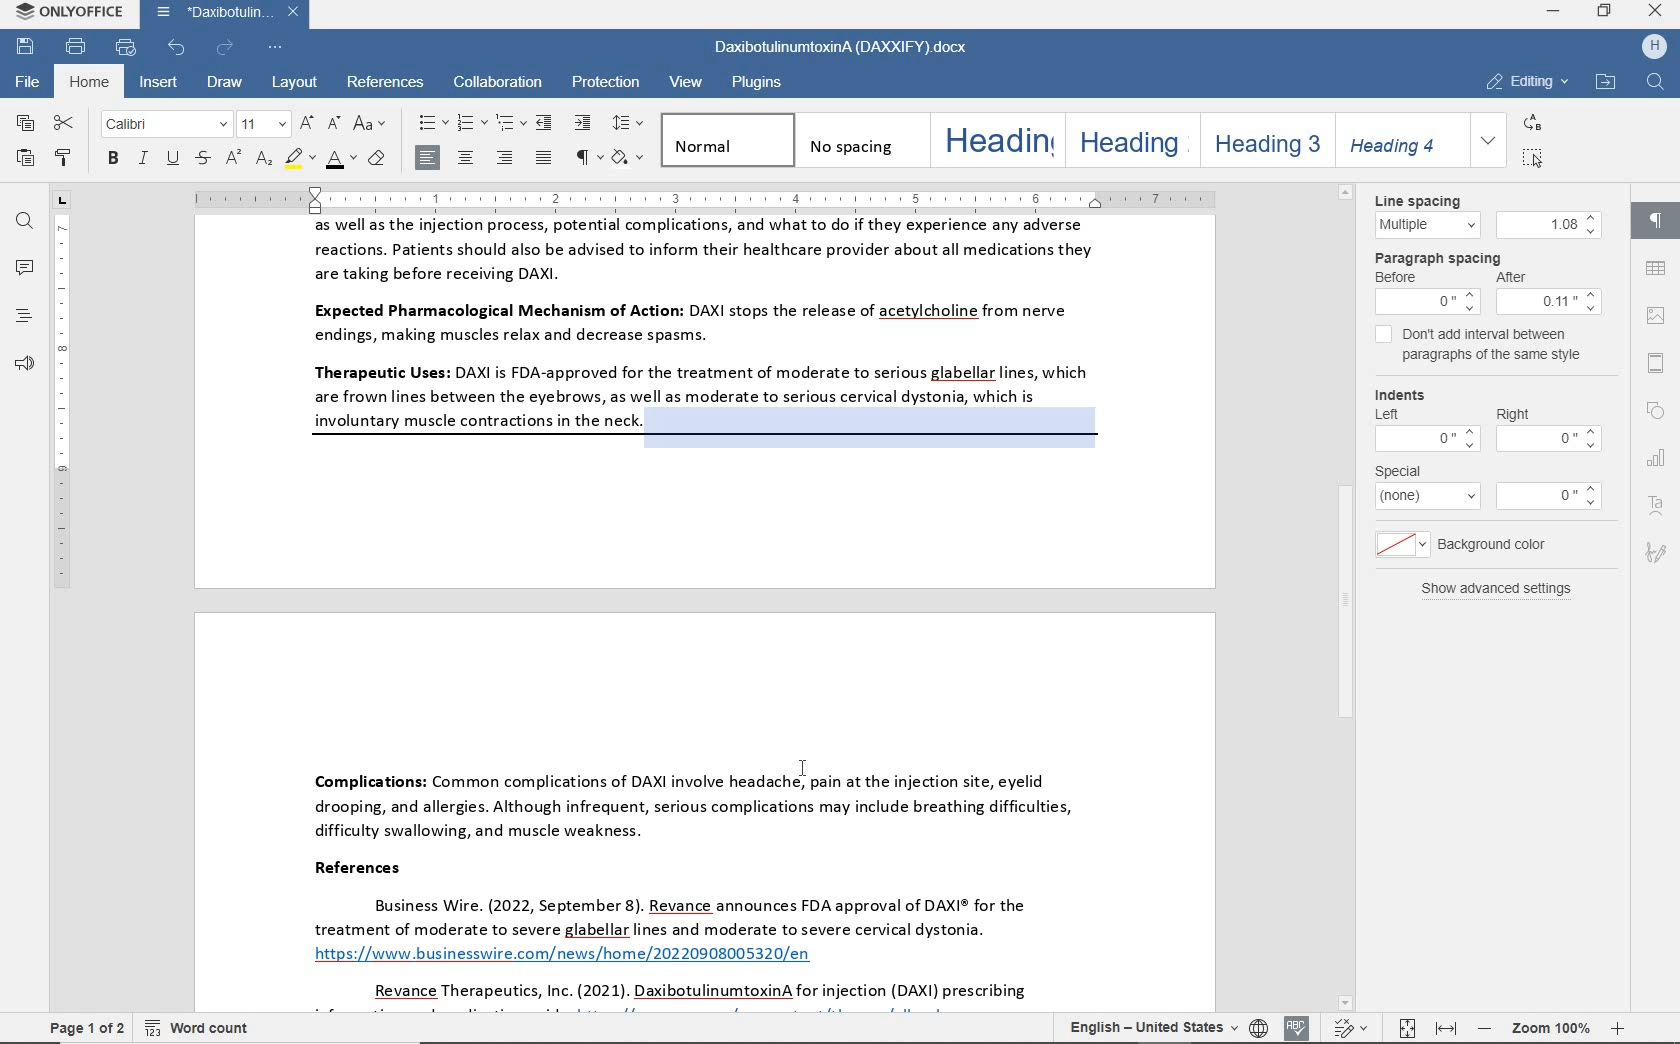 The width and height of the screenshot is (1680, 1044). I want to click on decrease indent, so click(547, 122).